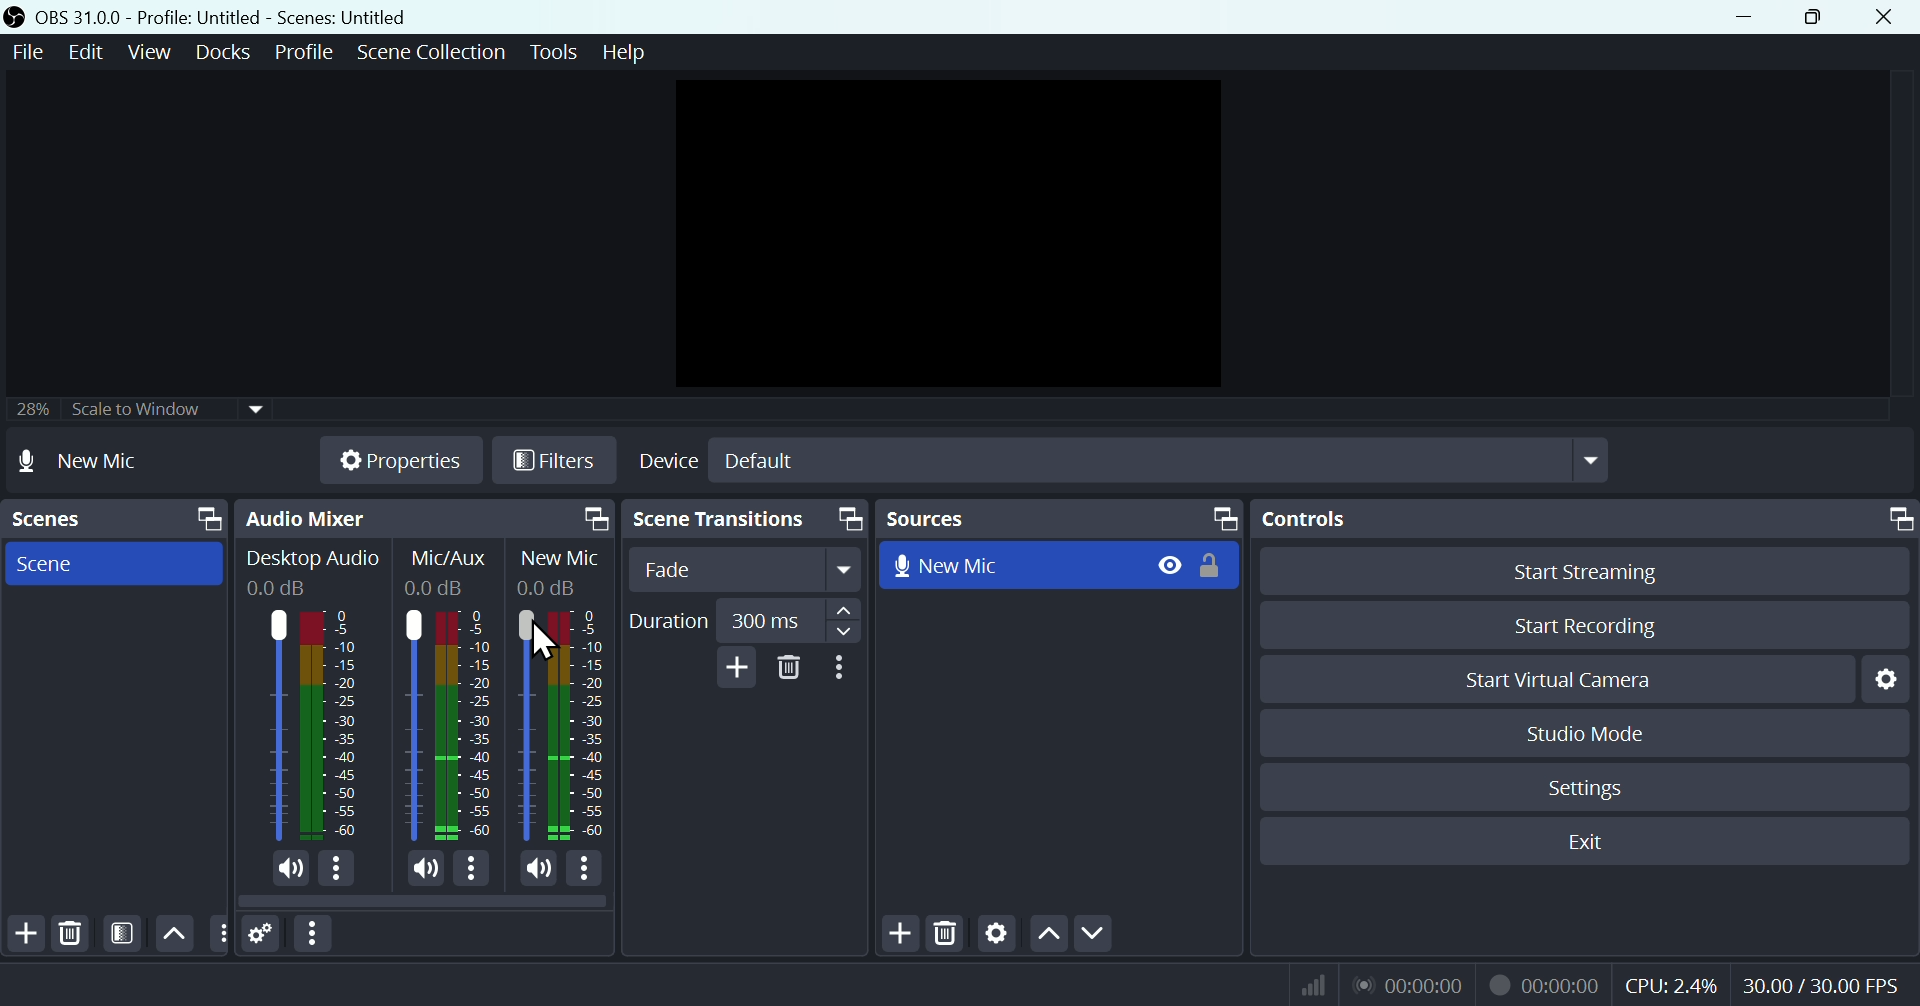 The width and height of the screenshot is (1920, 1006). What do you see at coordinates (1672, 986) in the screenshot?
I see `CPU Usage` at bounding box center [1672, 986].